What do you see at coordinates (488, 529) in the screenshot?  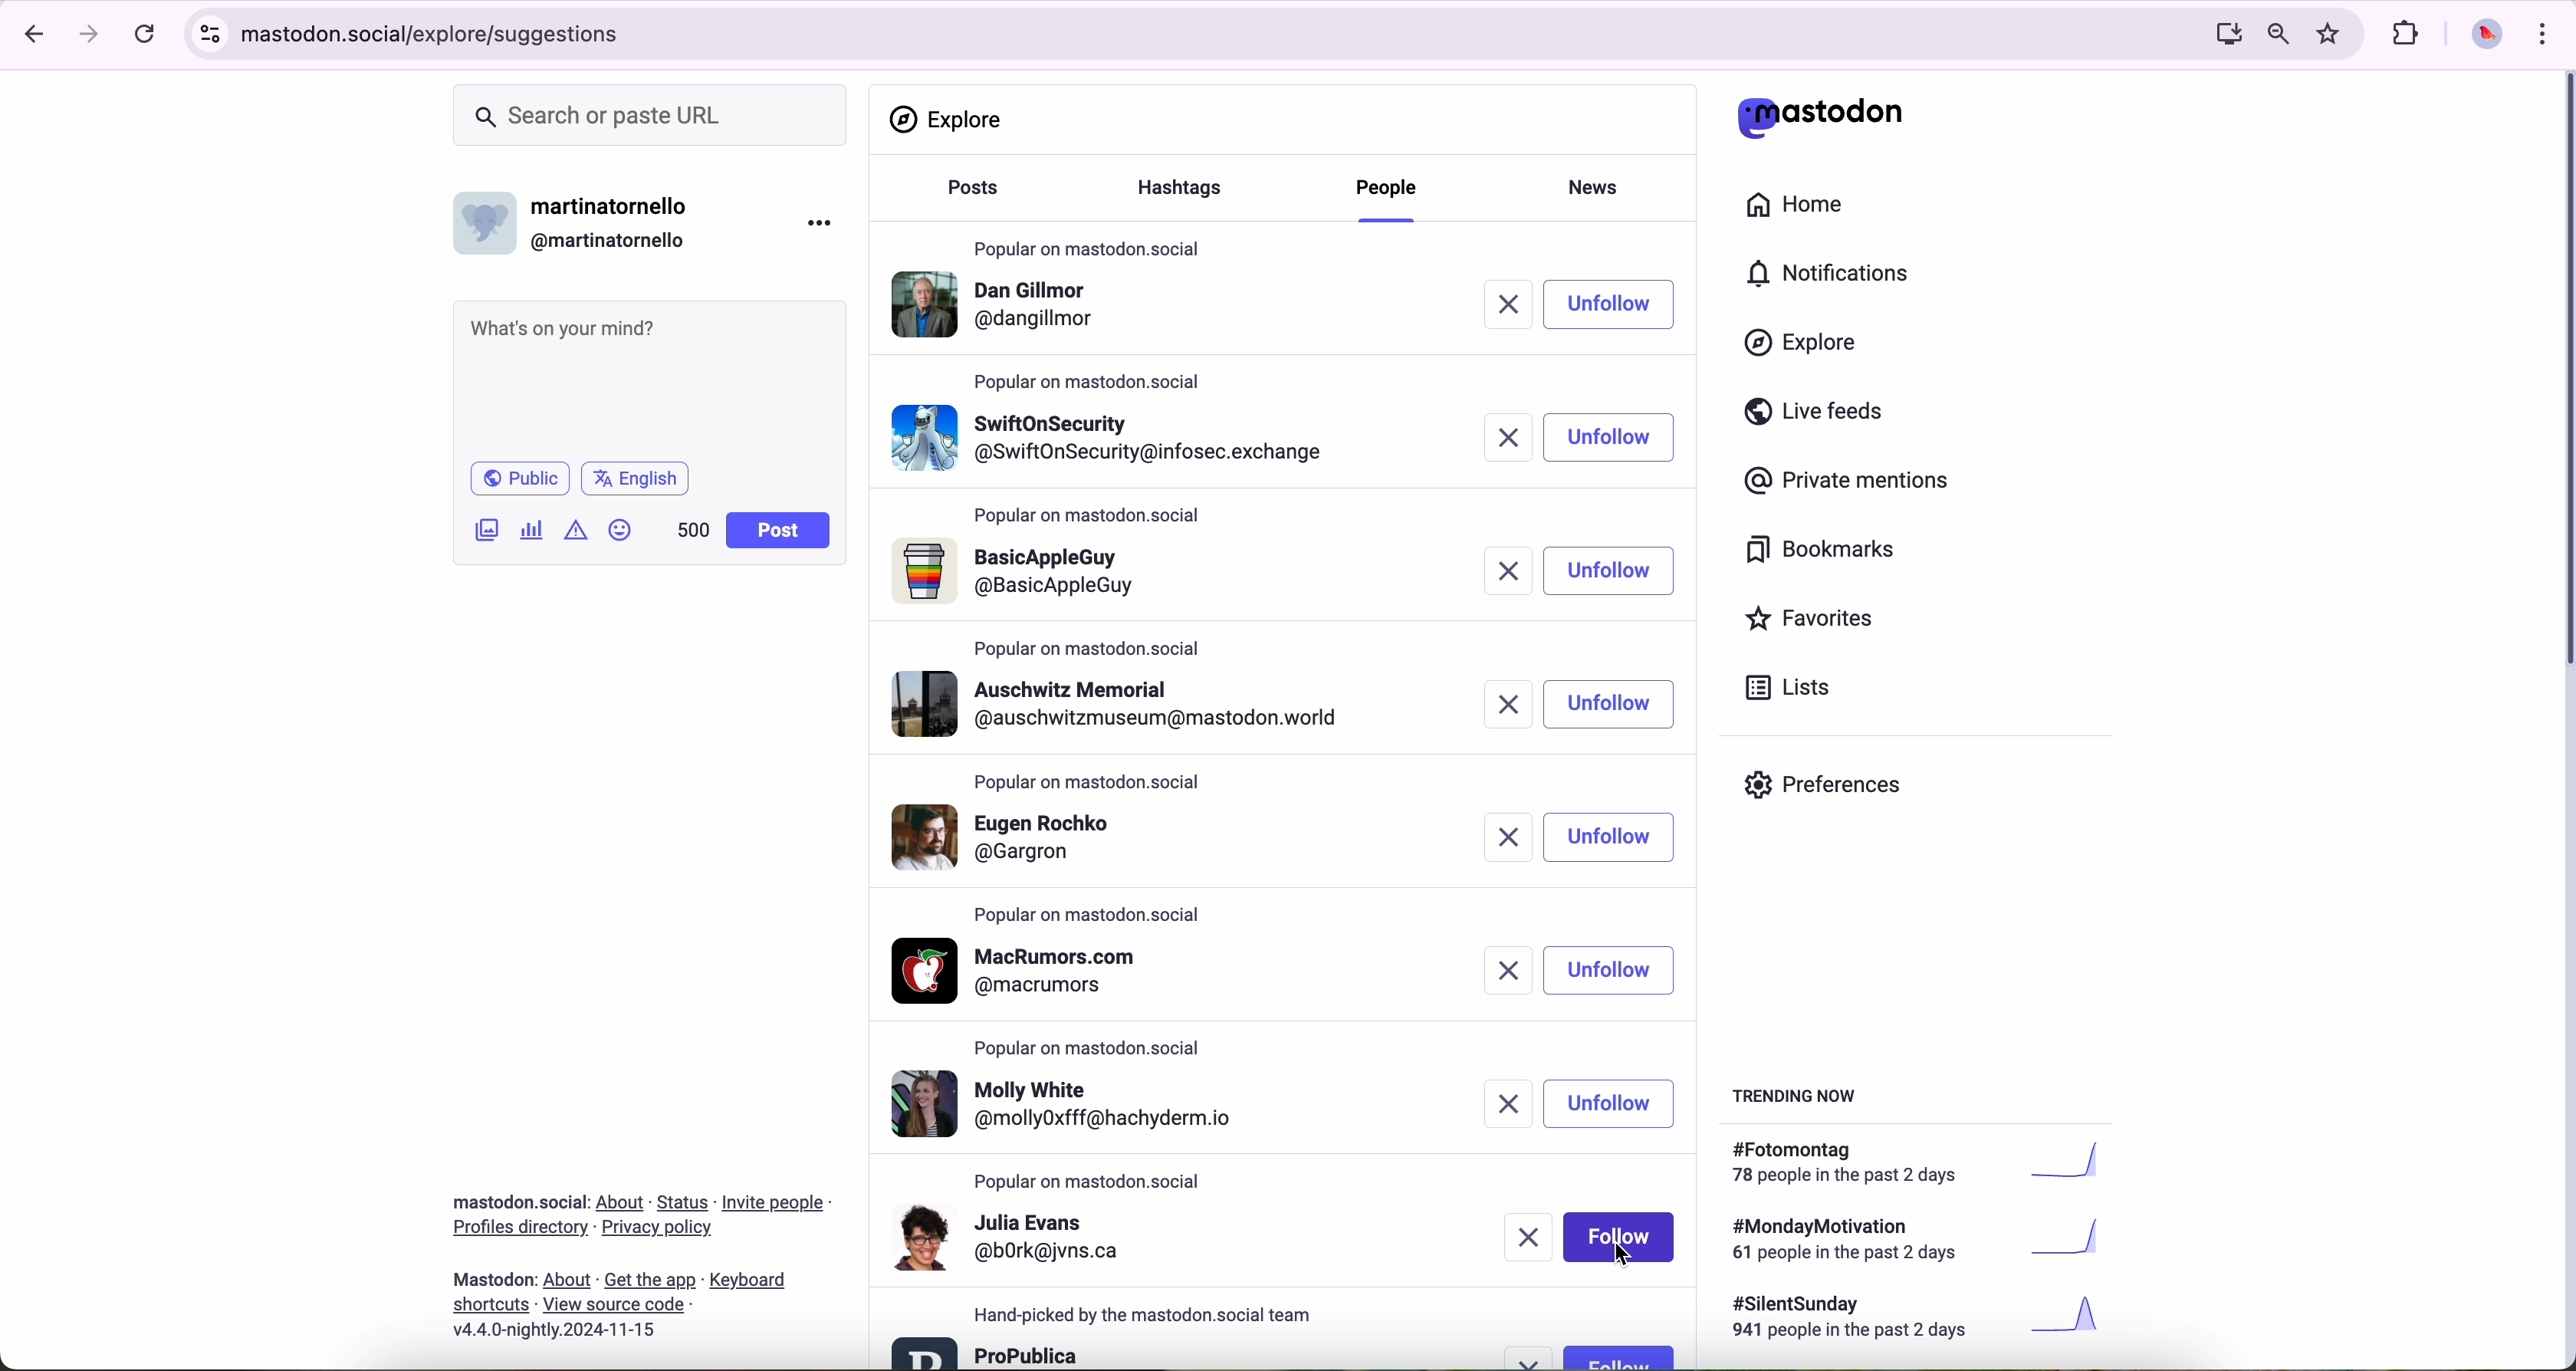 I see `attach image` at bounding box center [488, 529].